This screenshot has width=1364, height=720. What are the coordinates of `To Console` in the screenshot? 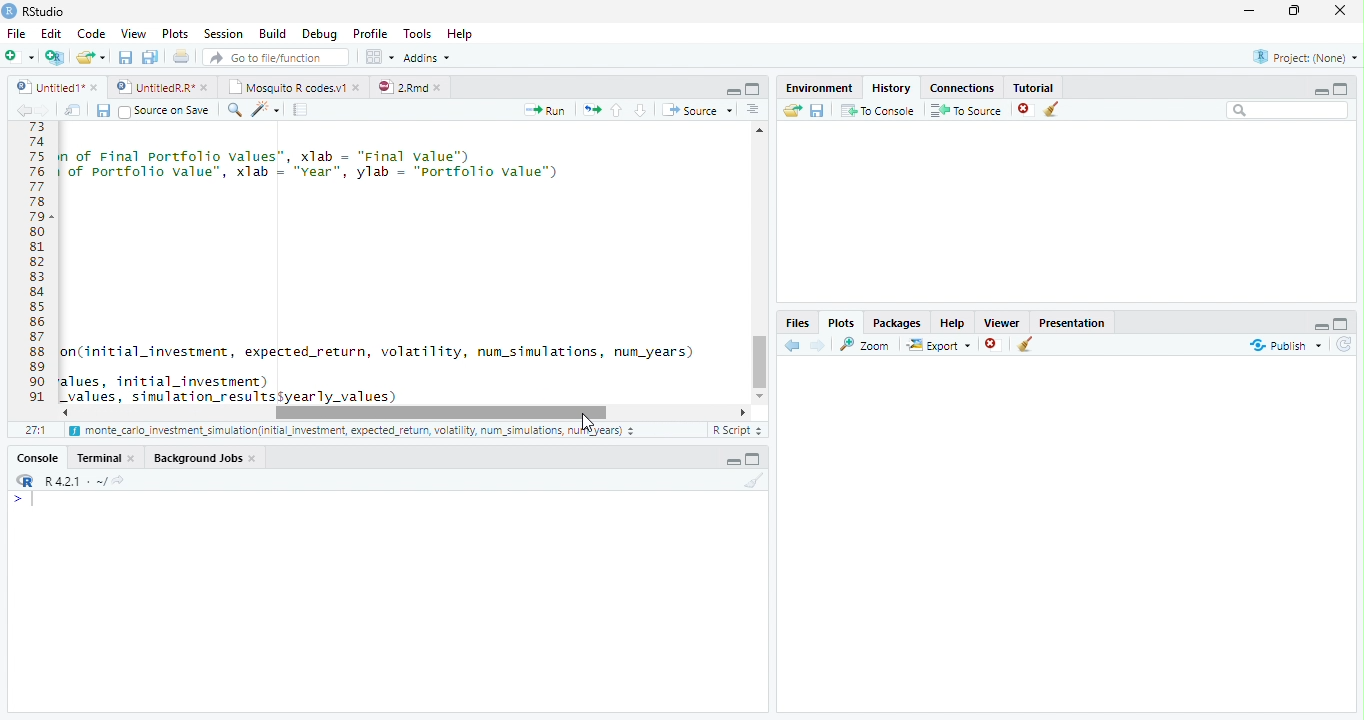 It's located at (877, 110).